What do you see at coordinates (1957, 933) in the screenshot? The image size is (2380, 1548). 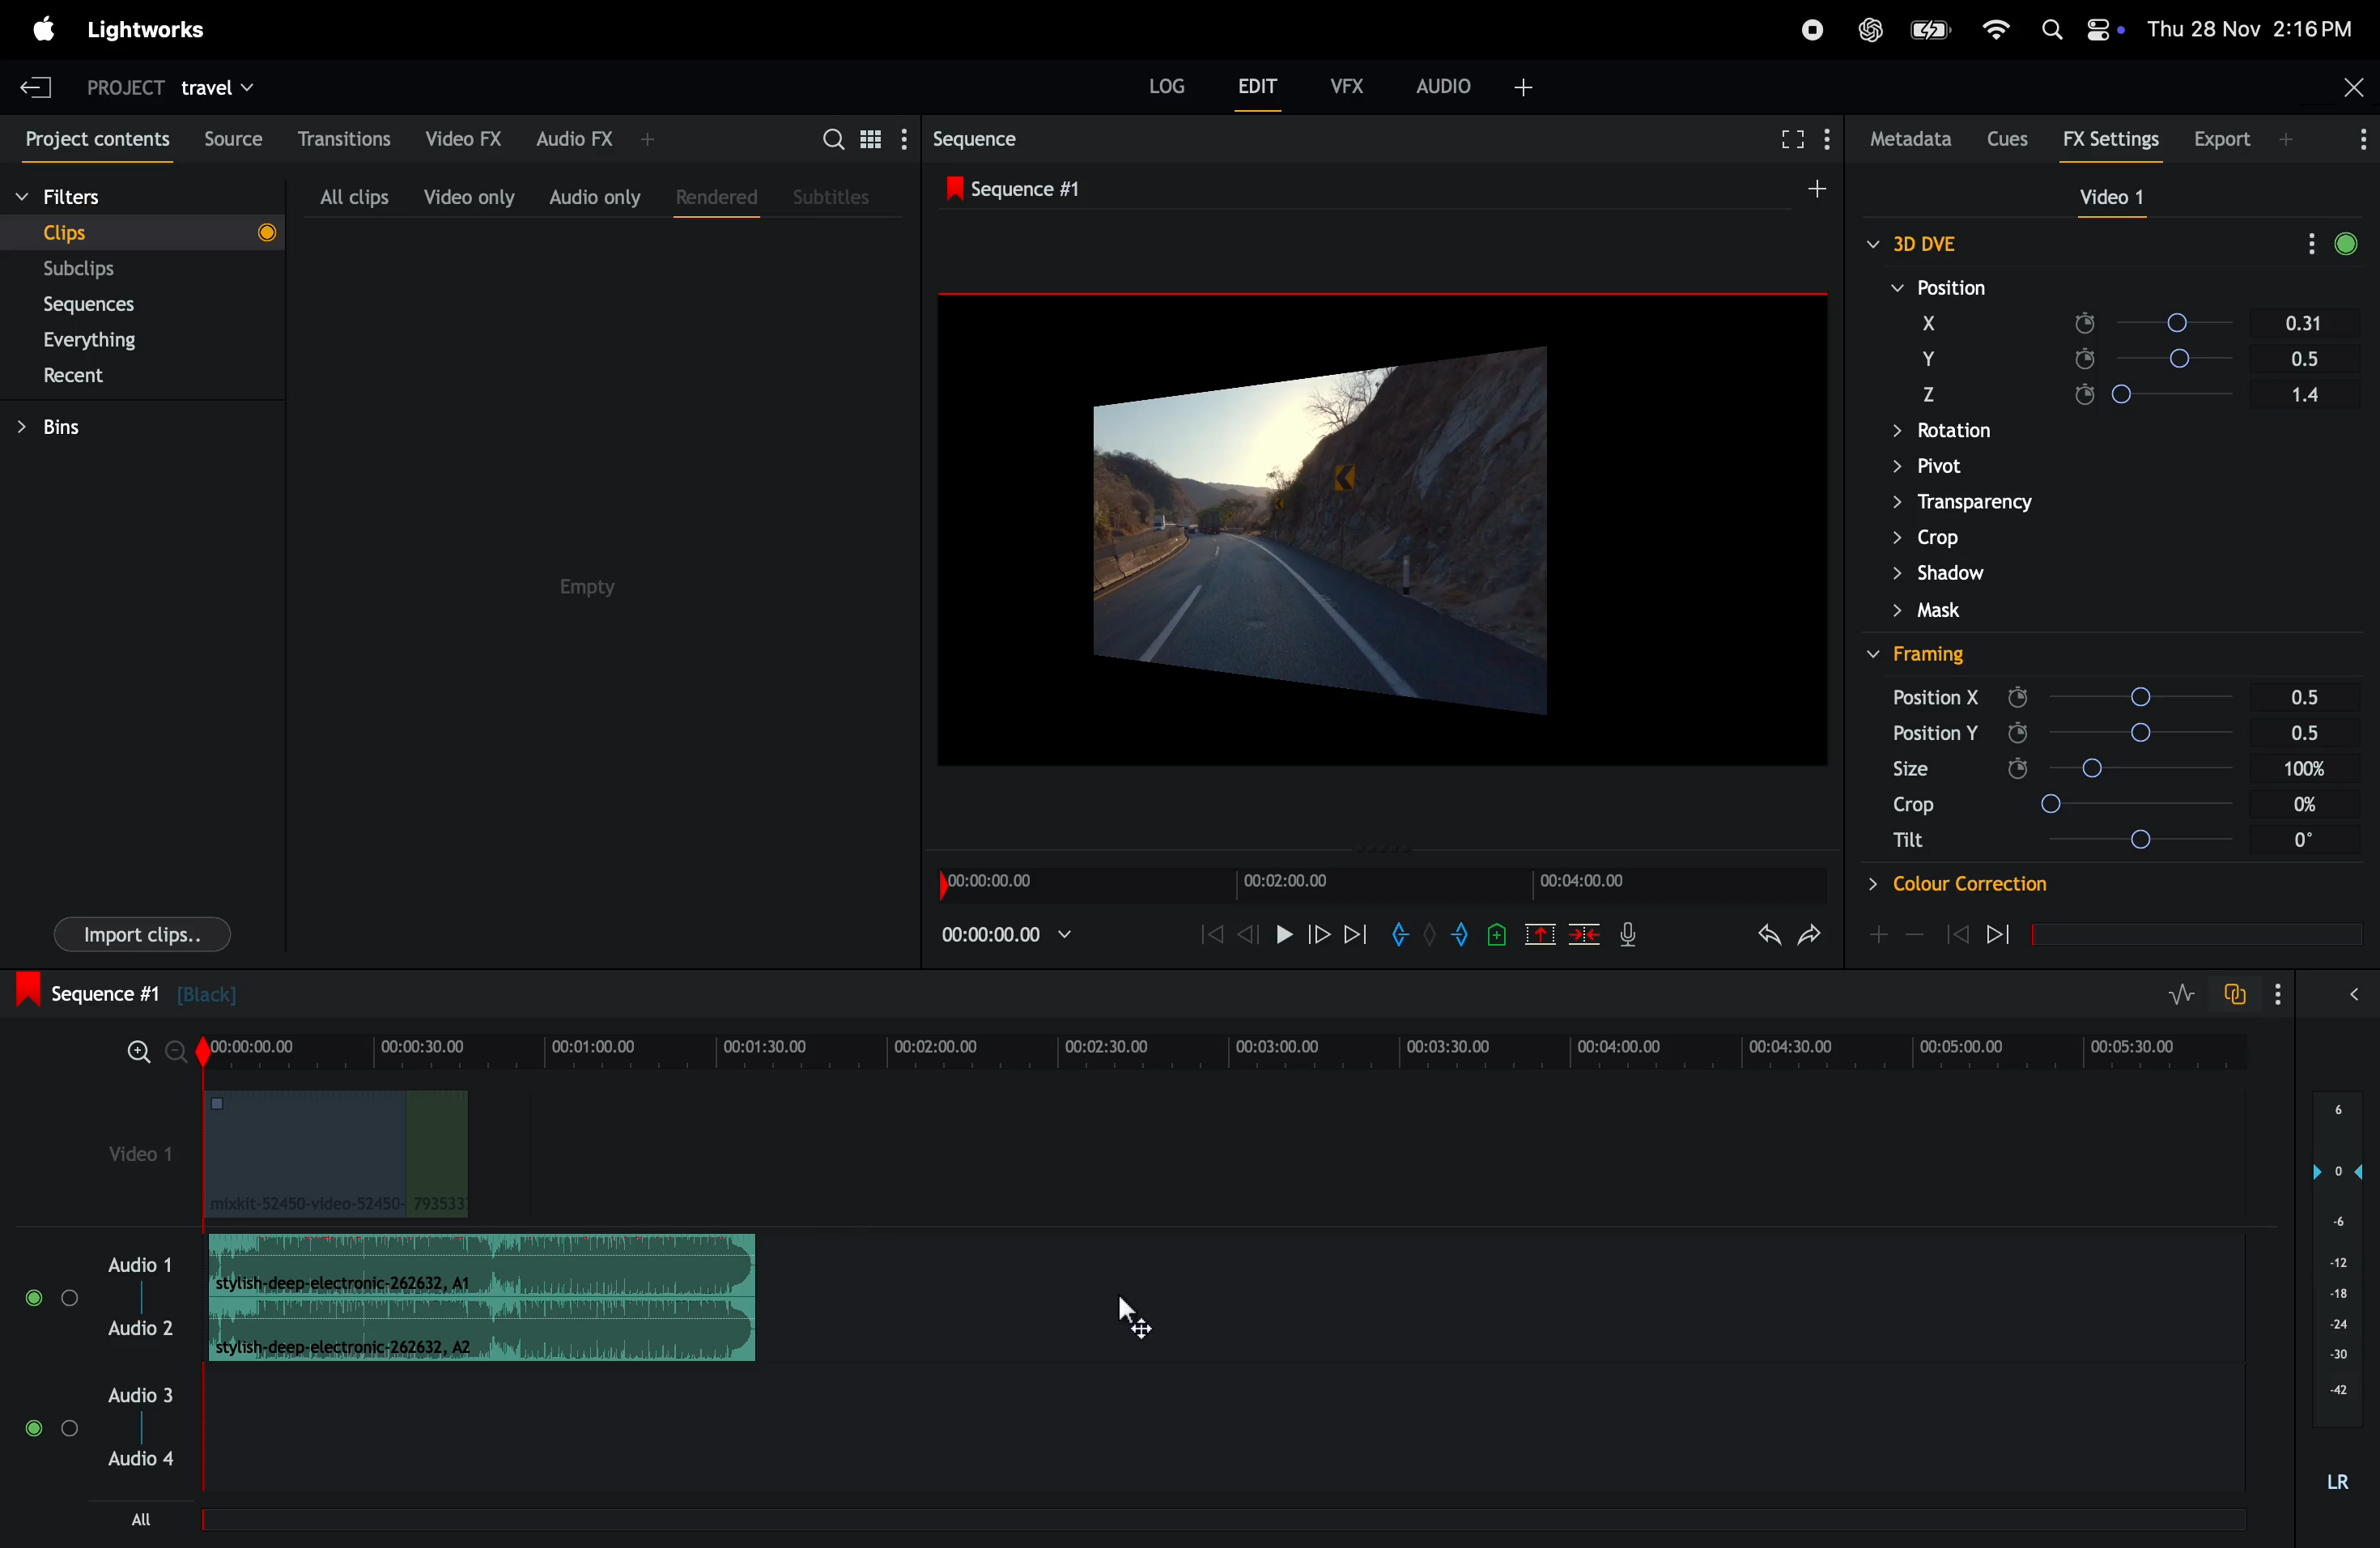 I see `jump to previous key frame` at bounding box center [1957, 933].